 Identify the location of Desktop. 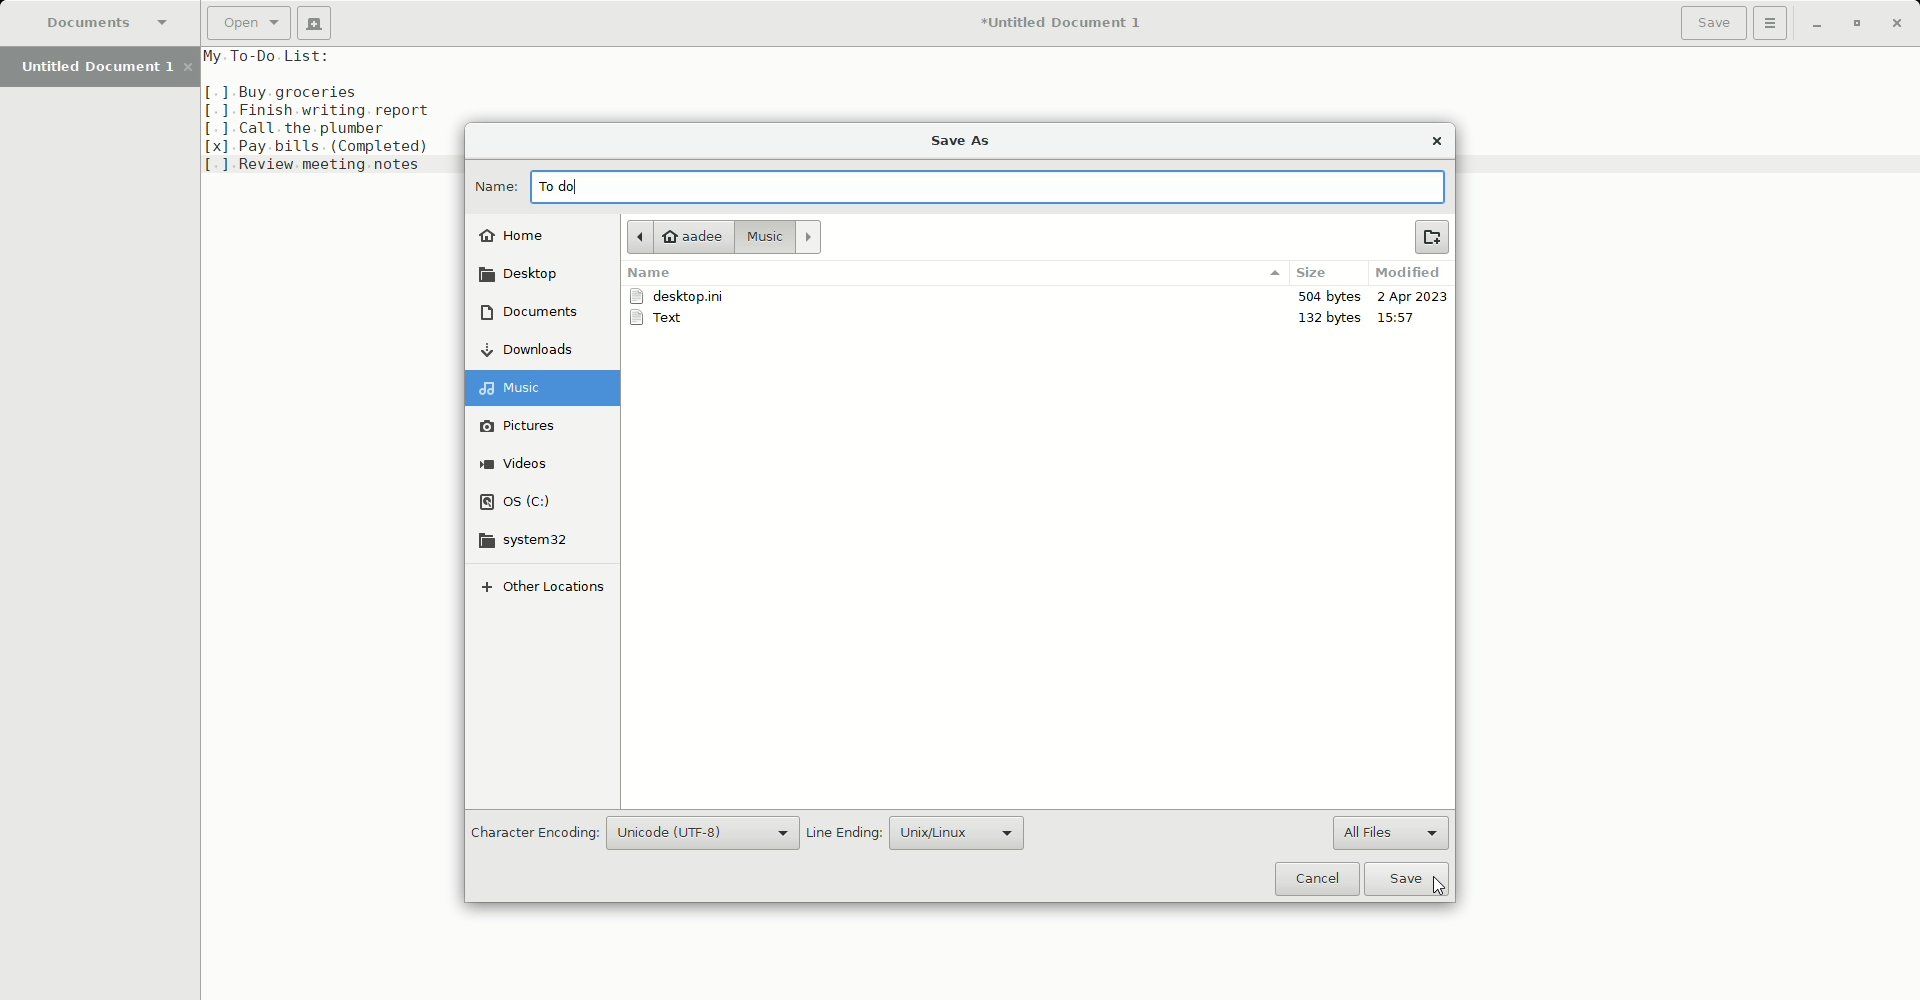
(528, 274).